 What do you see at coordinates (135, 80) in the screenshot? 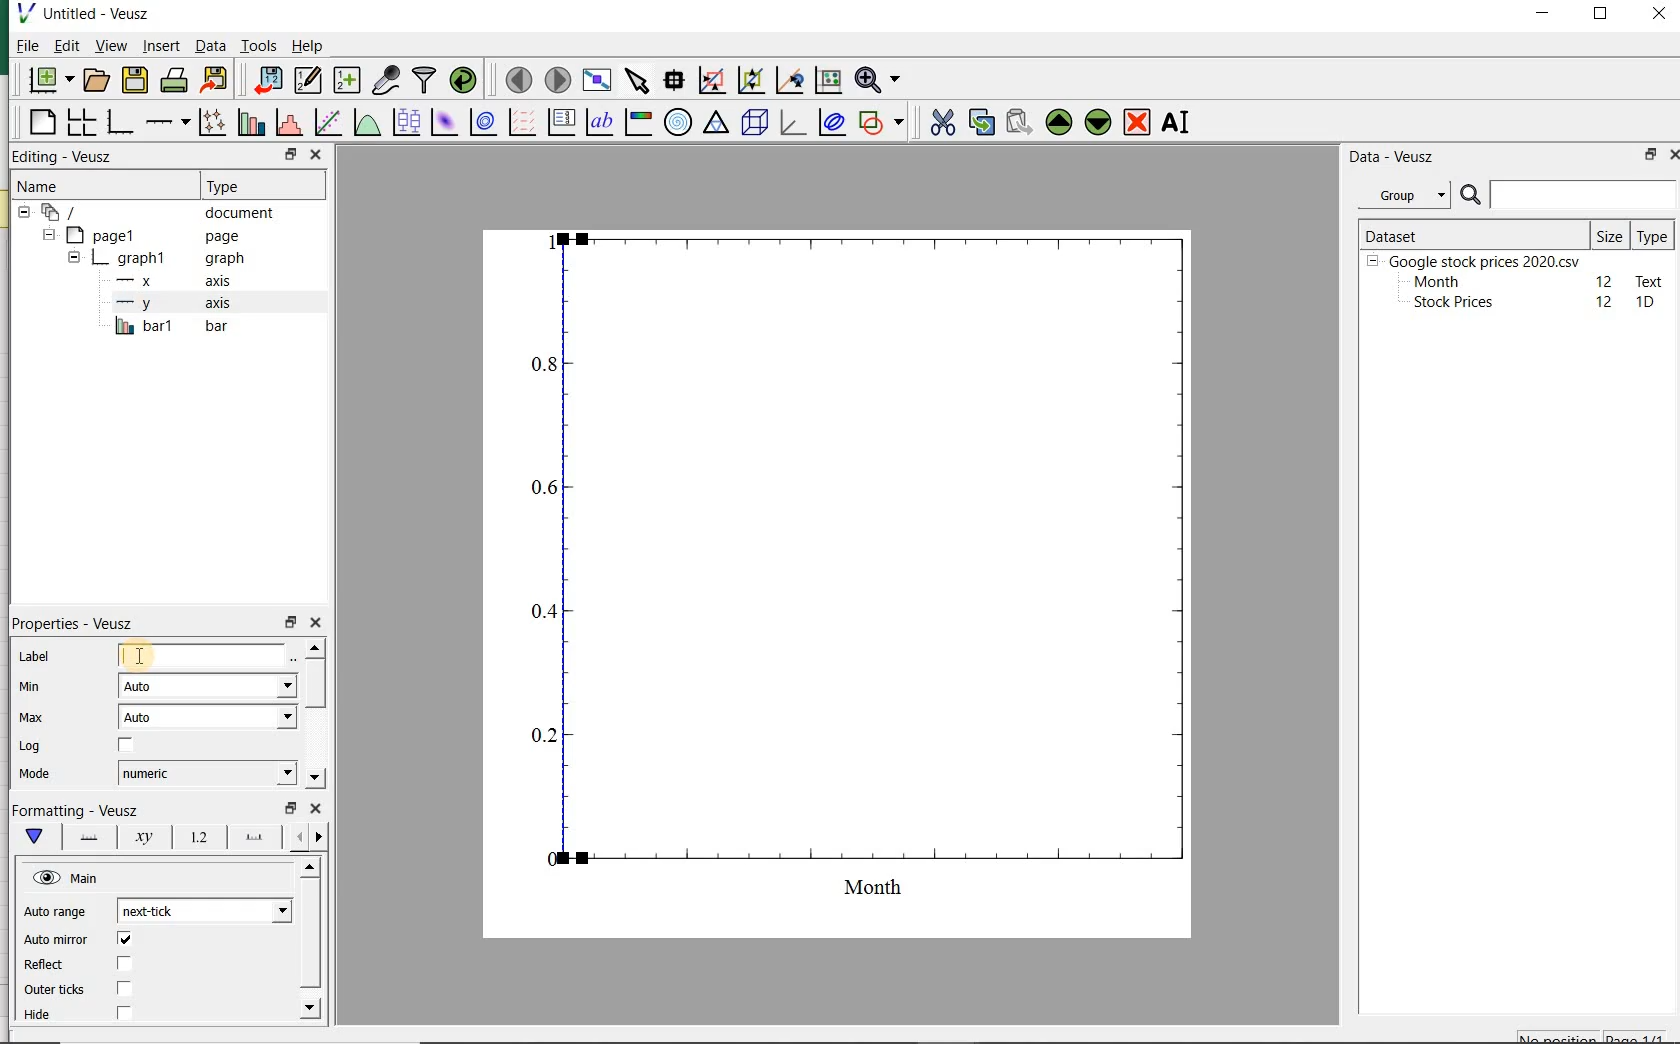
I see `save the document` at bounding box center [135, 80].